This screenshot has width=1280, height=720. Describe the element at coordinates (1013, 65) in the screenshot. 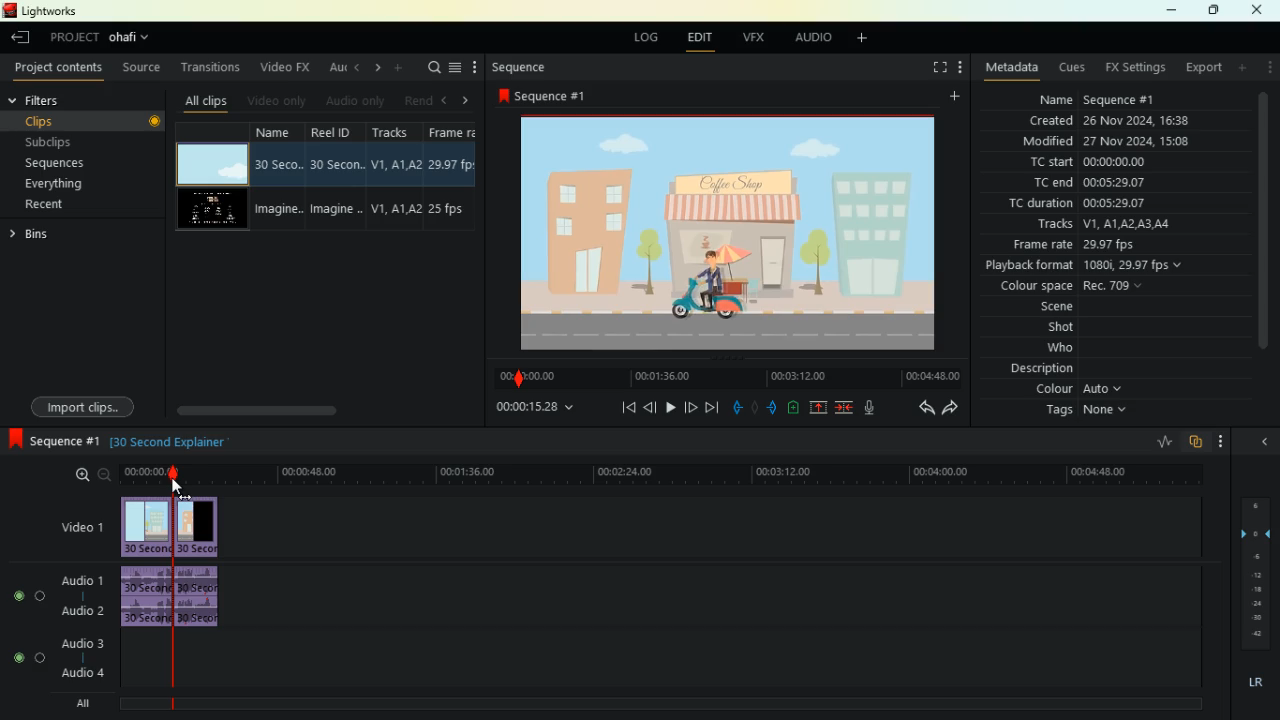

I see `metadata` at that location.